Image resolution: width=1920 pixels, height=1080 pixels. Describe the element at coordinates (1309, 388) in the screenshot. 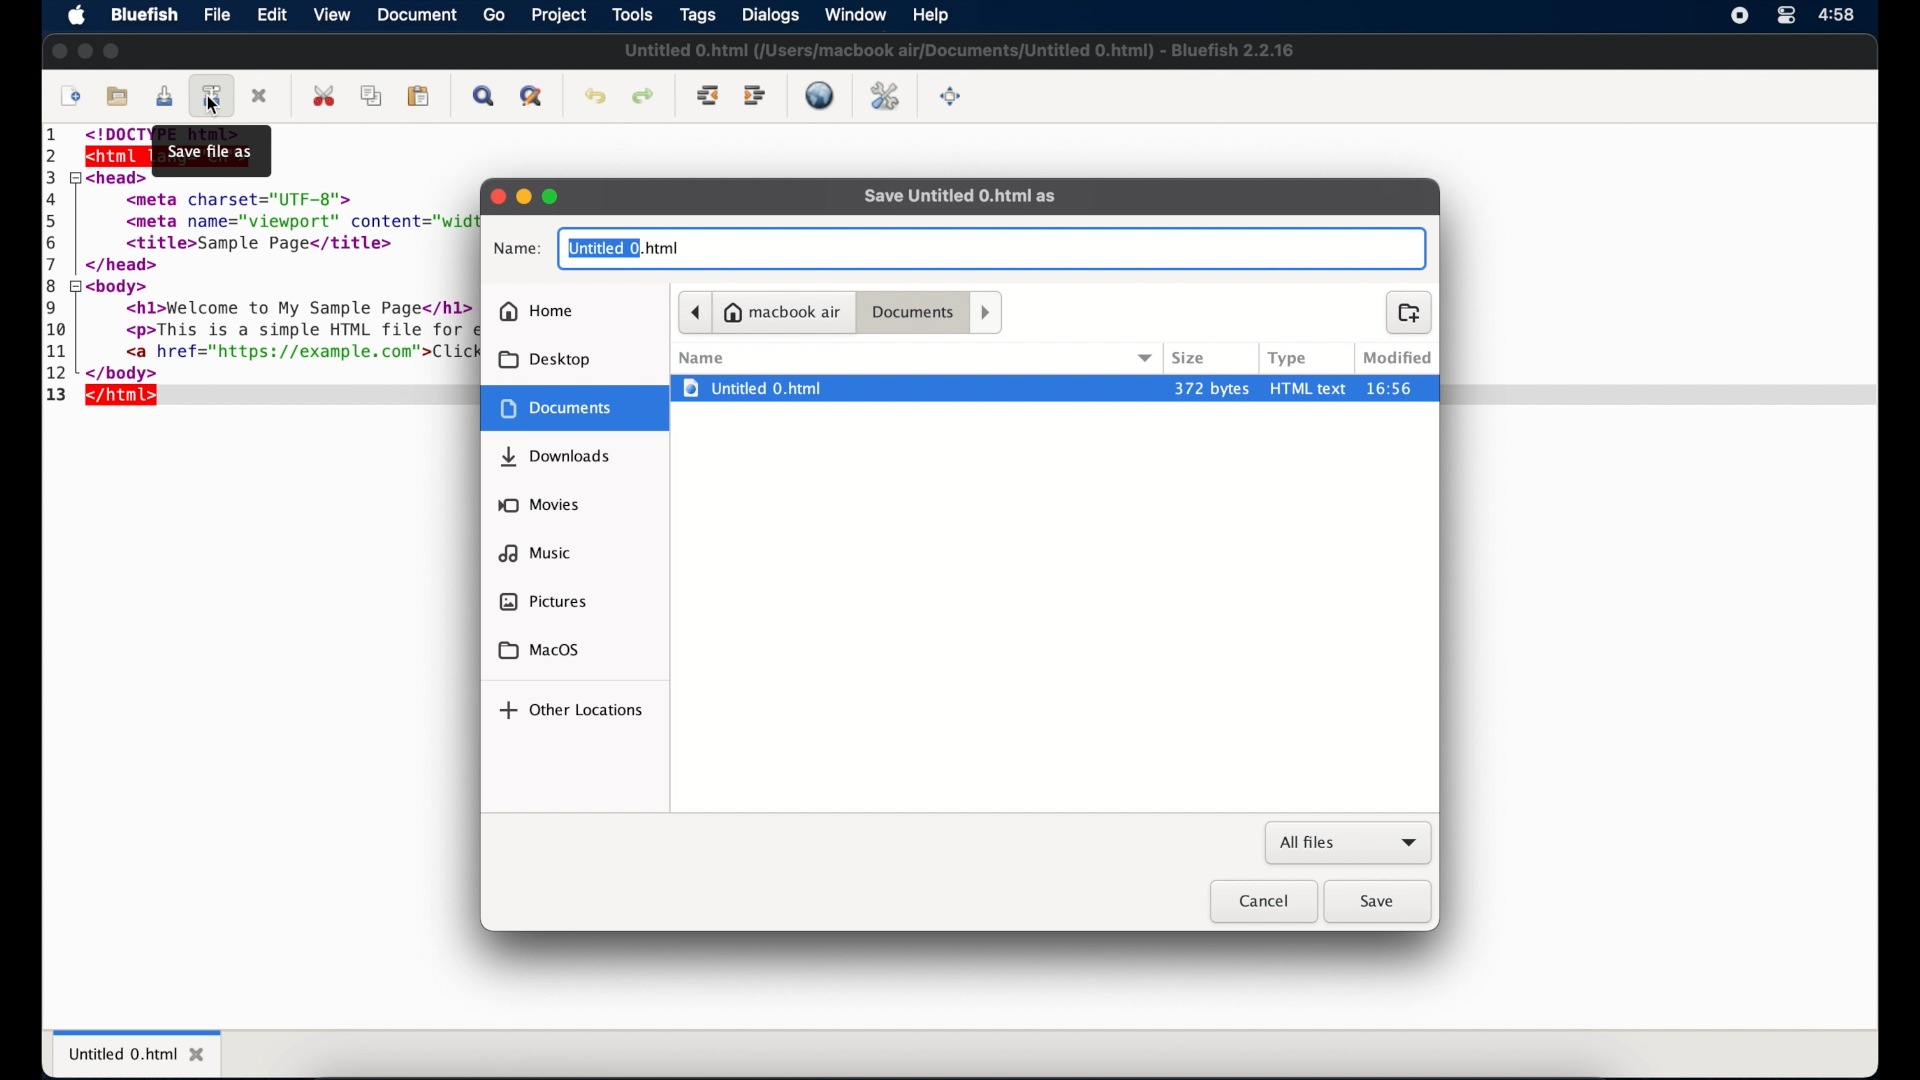

I see `html text` at that location.